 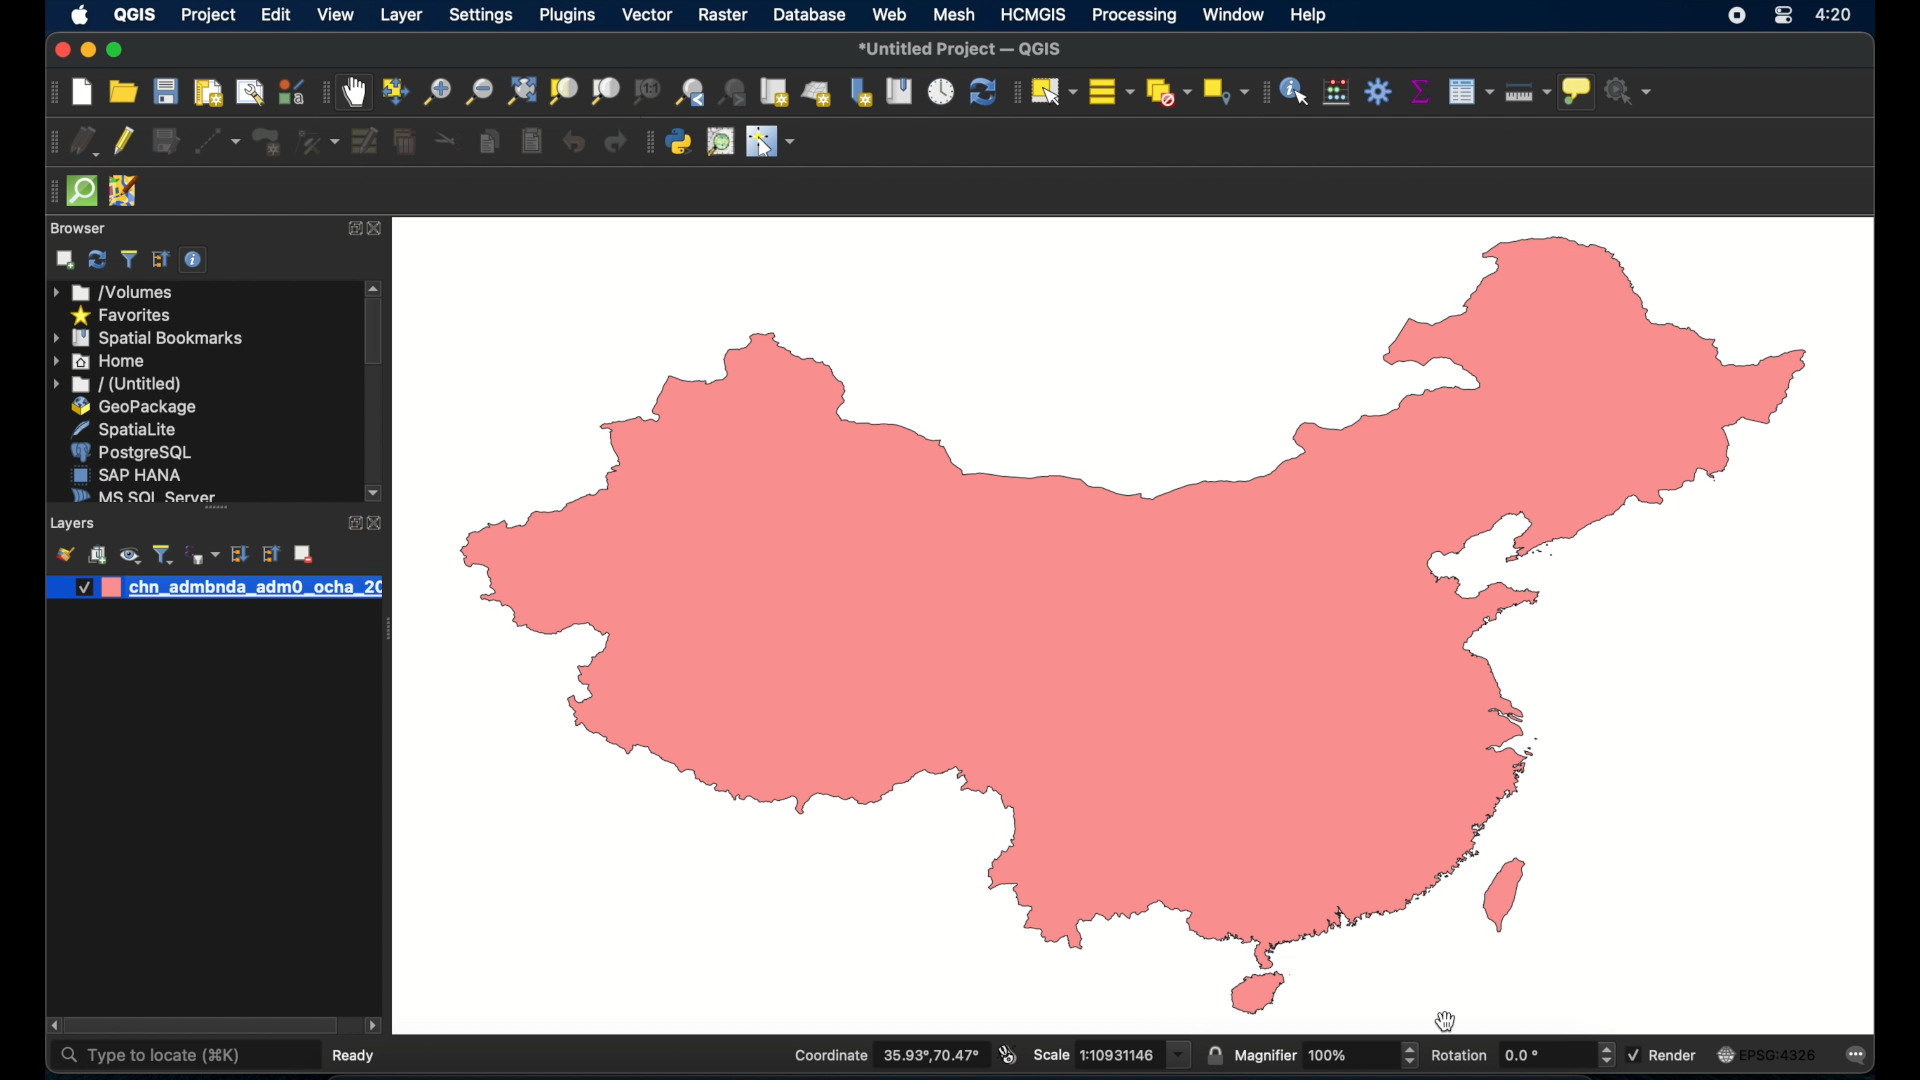 I want to click on 4:19, so click(x=1835, y=15).